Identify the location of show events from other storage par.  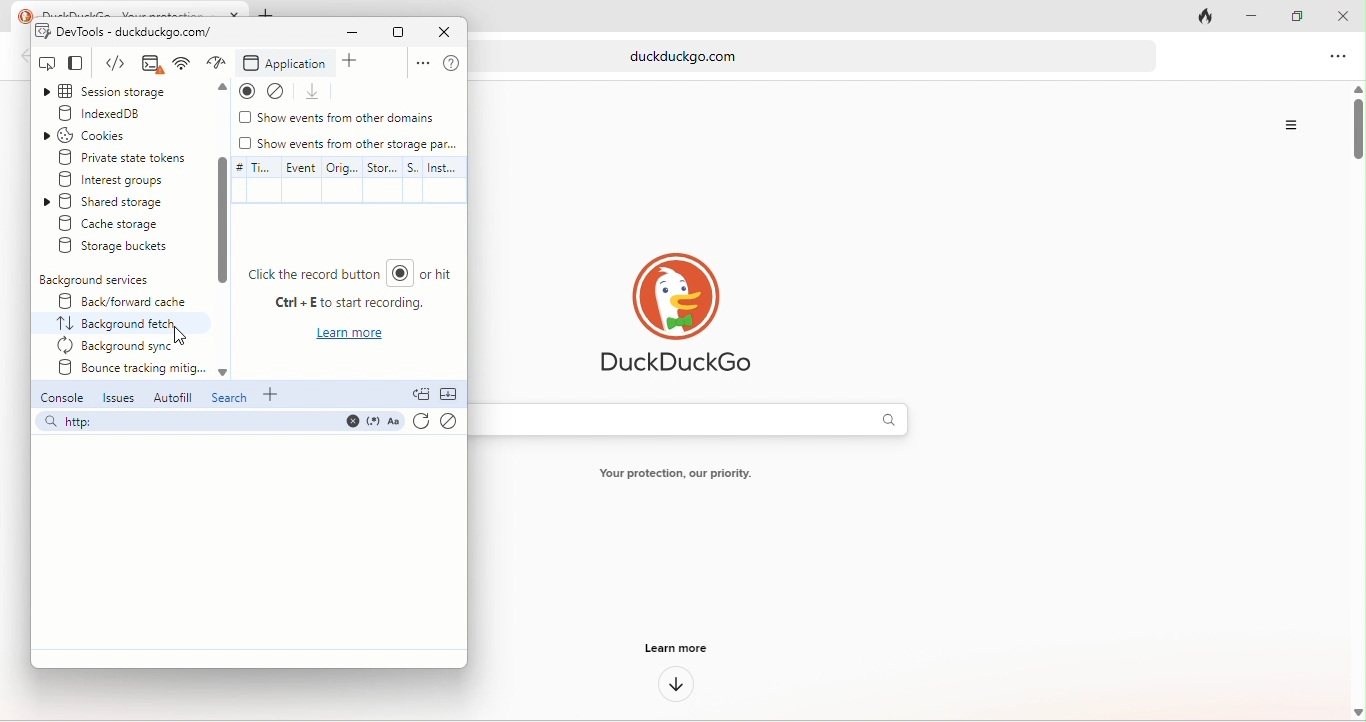
(350, 144).